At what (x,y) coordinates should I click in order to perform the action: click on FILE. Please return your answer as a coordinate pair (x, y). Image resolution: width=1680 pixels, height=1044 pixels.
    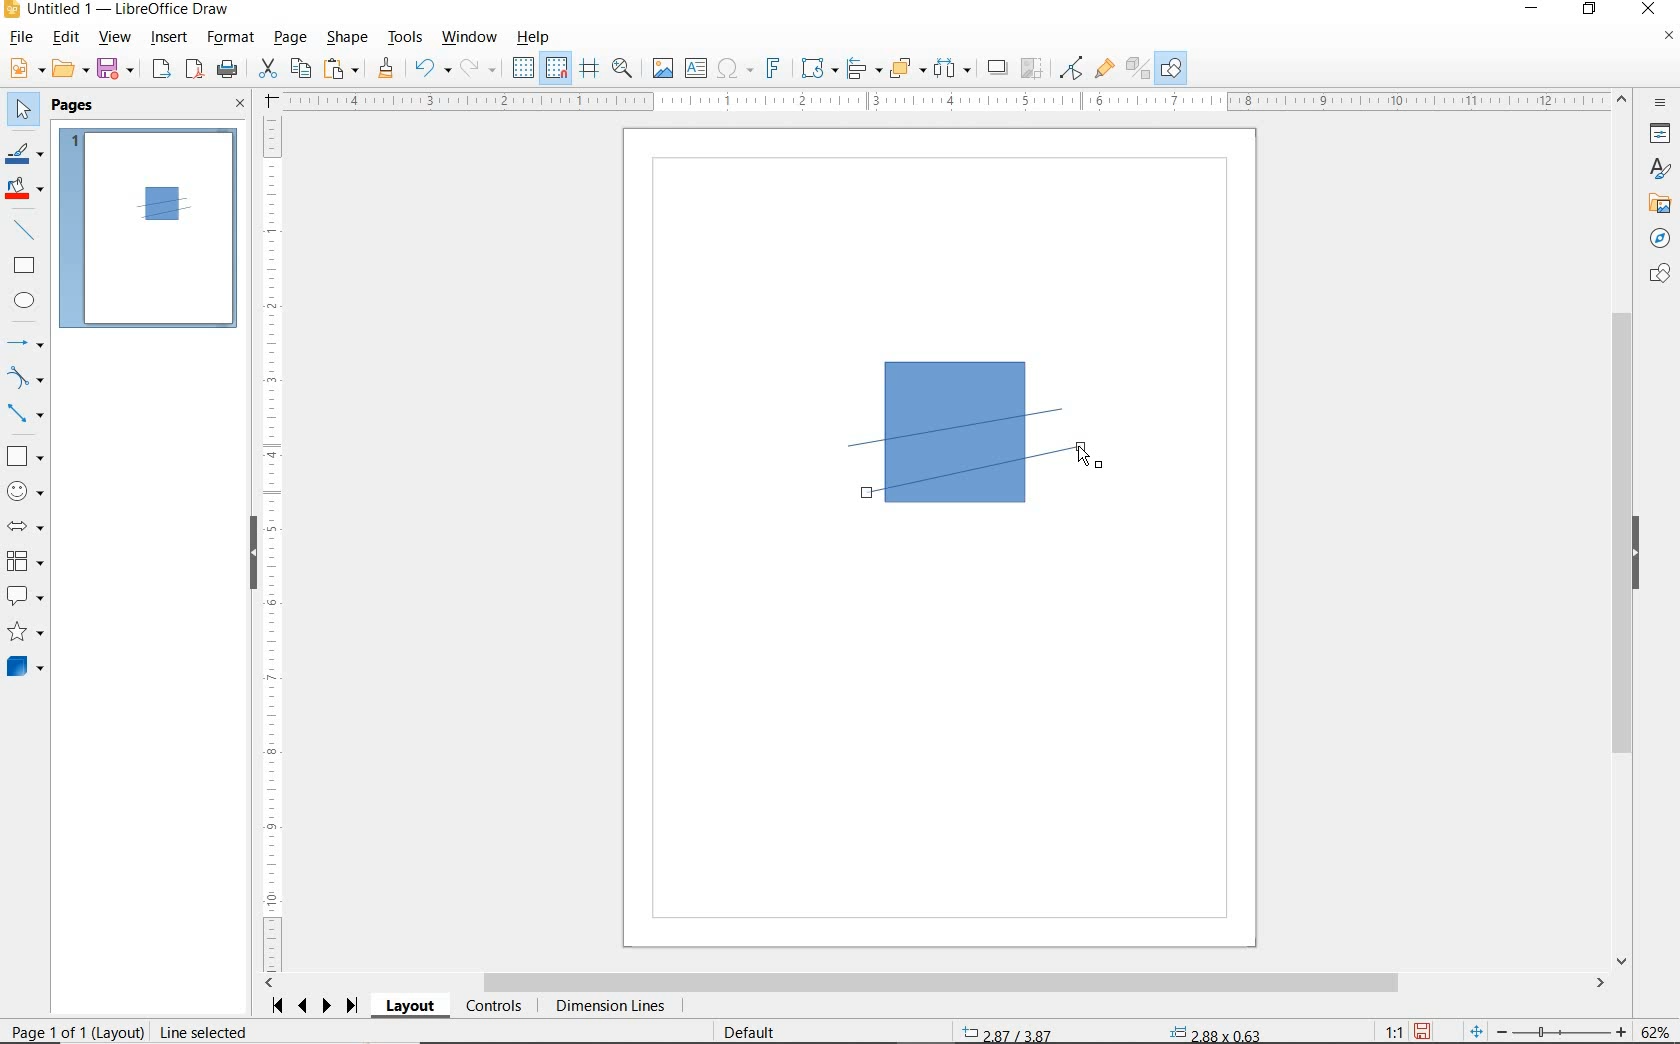
    Looking at the image, I should click on (19, 39).